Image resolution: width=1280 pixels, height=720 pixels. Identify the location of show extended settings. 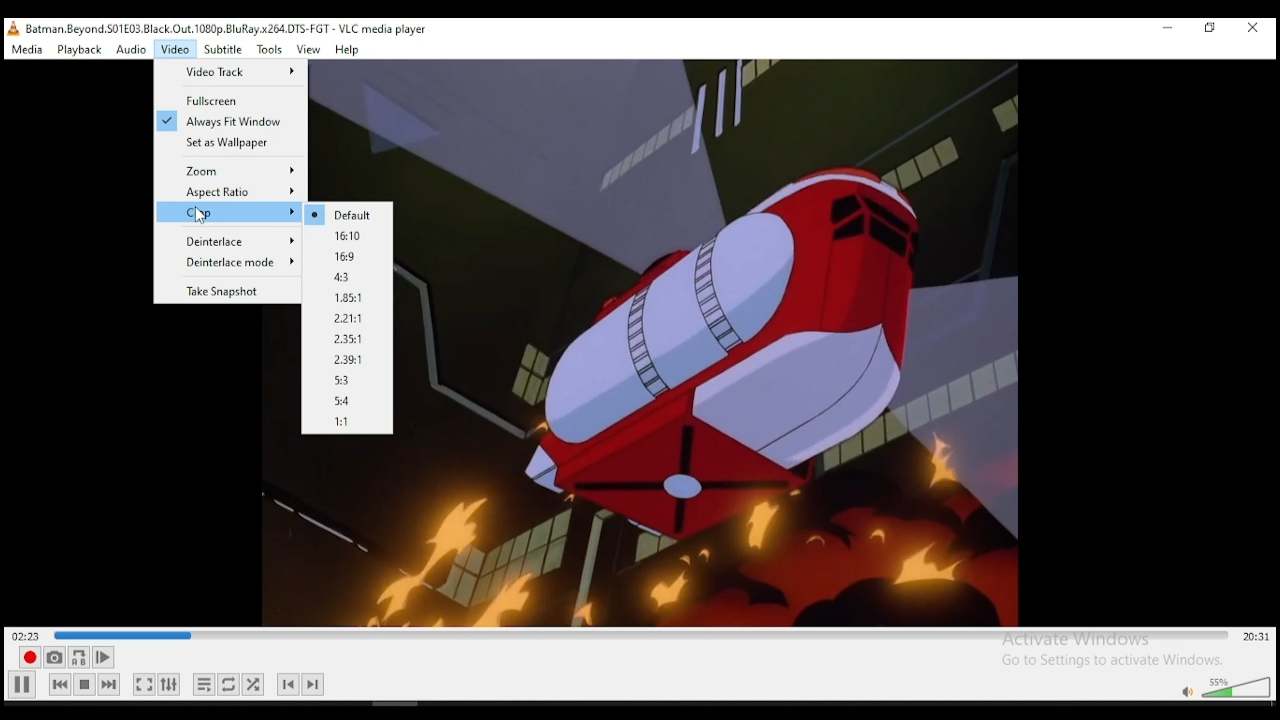
(253, 683).